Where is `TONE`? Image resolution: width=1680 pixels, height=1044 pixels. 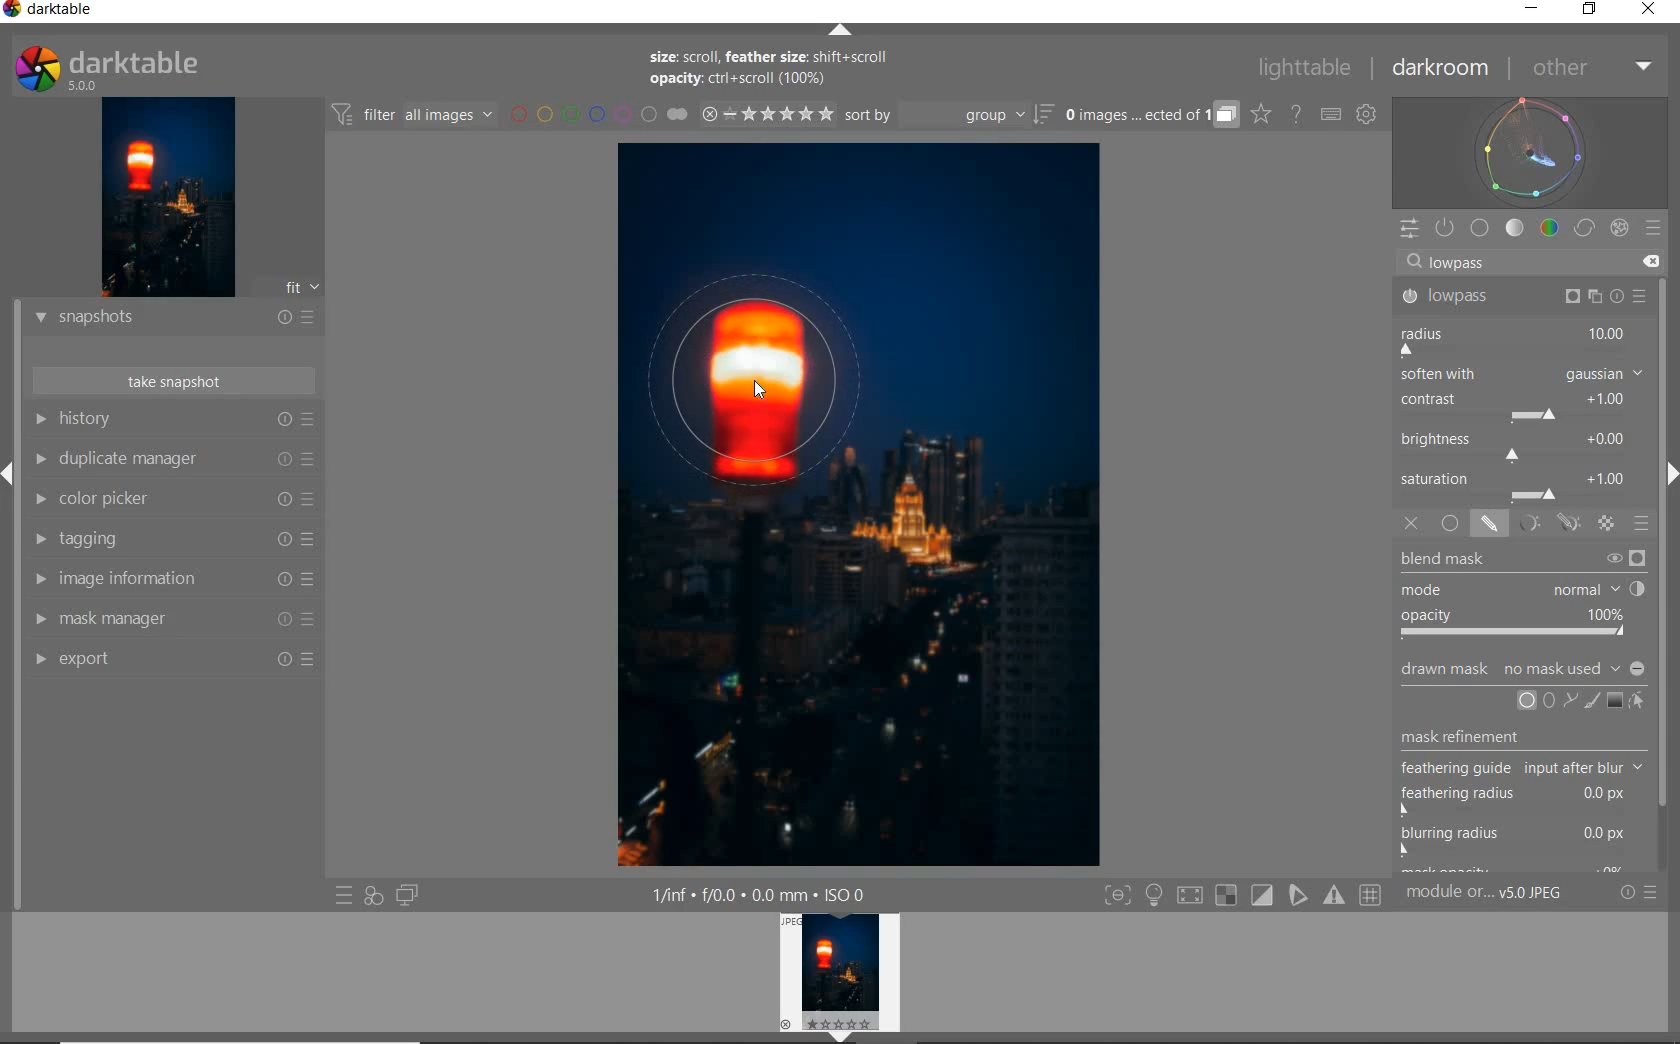 TONE is located at coordinates (1515, 228).